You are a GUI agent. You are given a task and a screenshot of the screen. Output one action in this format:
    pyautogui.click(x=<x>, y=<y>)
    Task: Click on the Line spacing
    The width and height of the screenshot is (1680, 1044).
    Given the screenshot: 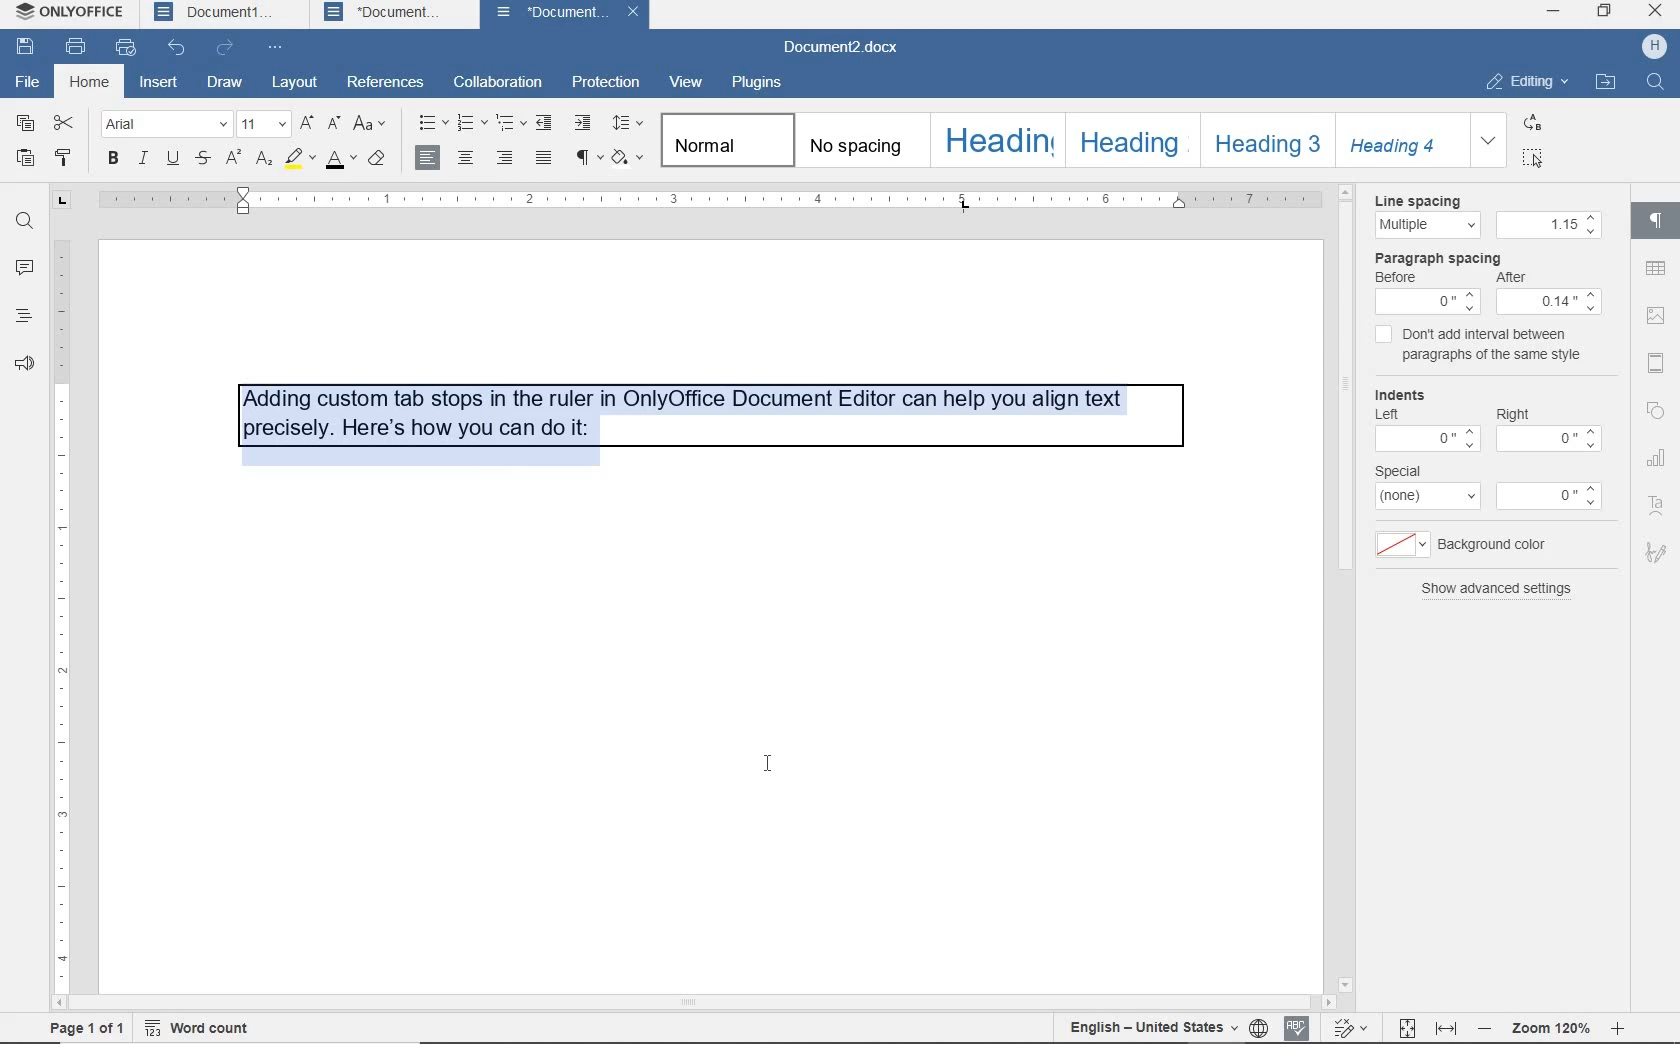 What is the action you would take?
    pyautogui.click(x=1420, y=198)
    